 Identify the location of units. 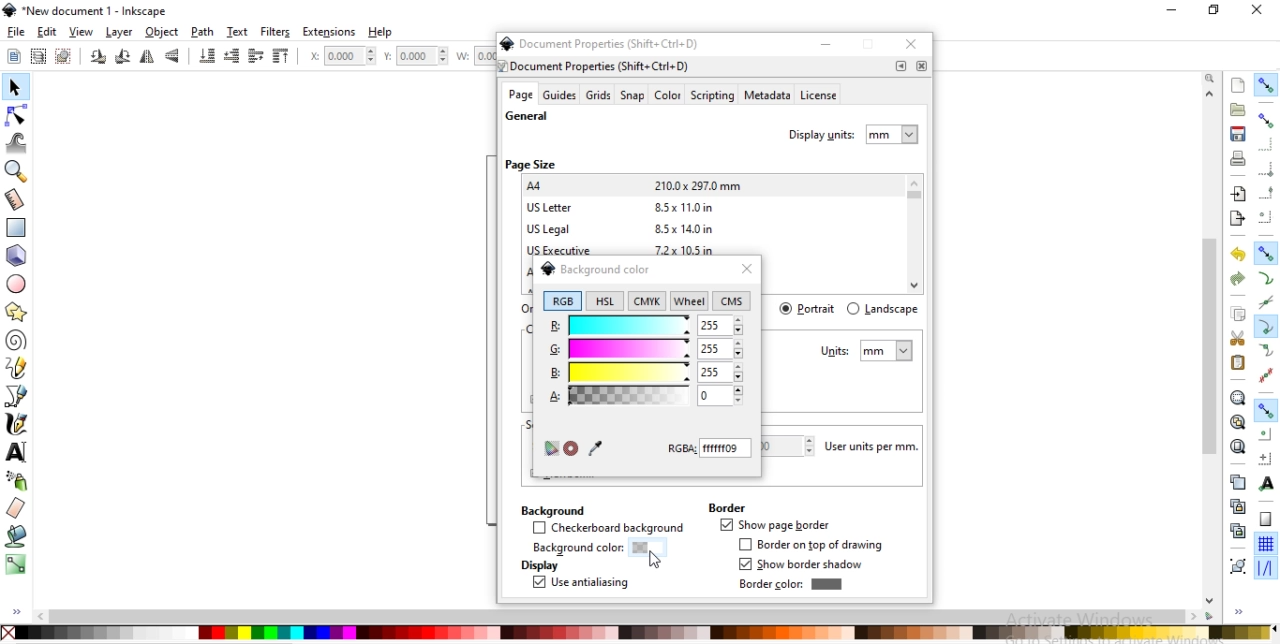
(867, 351).